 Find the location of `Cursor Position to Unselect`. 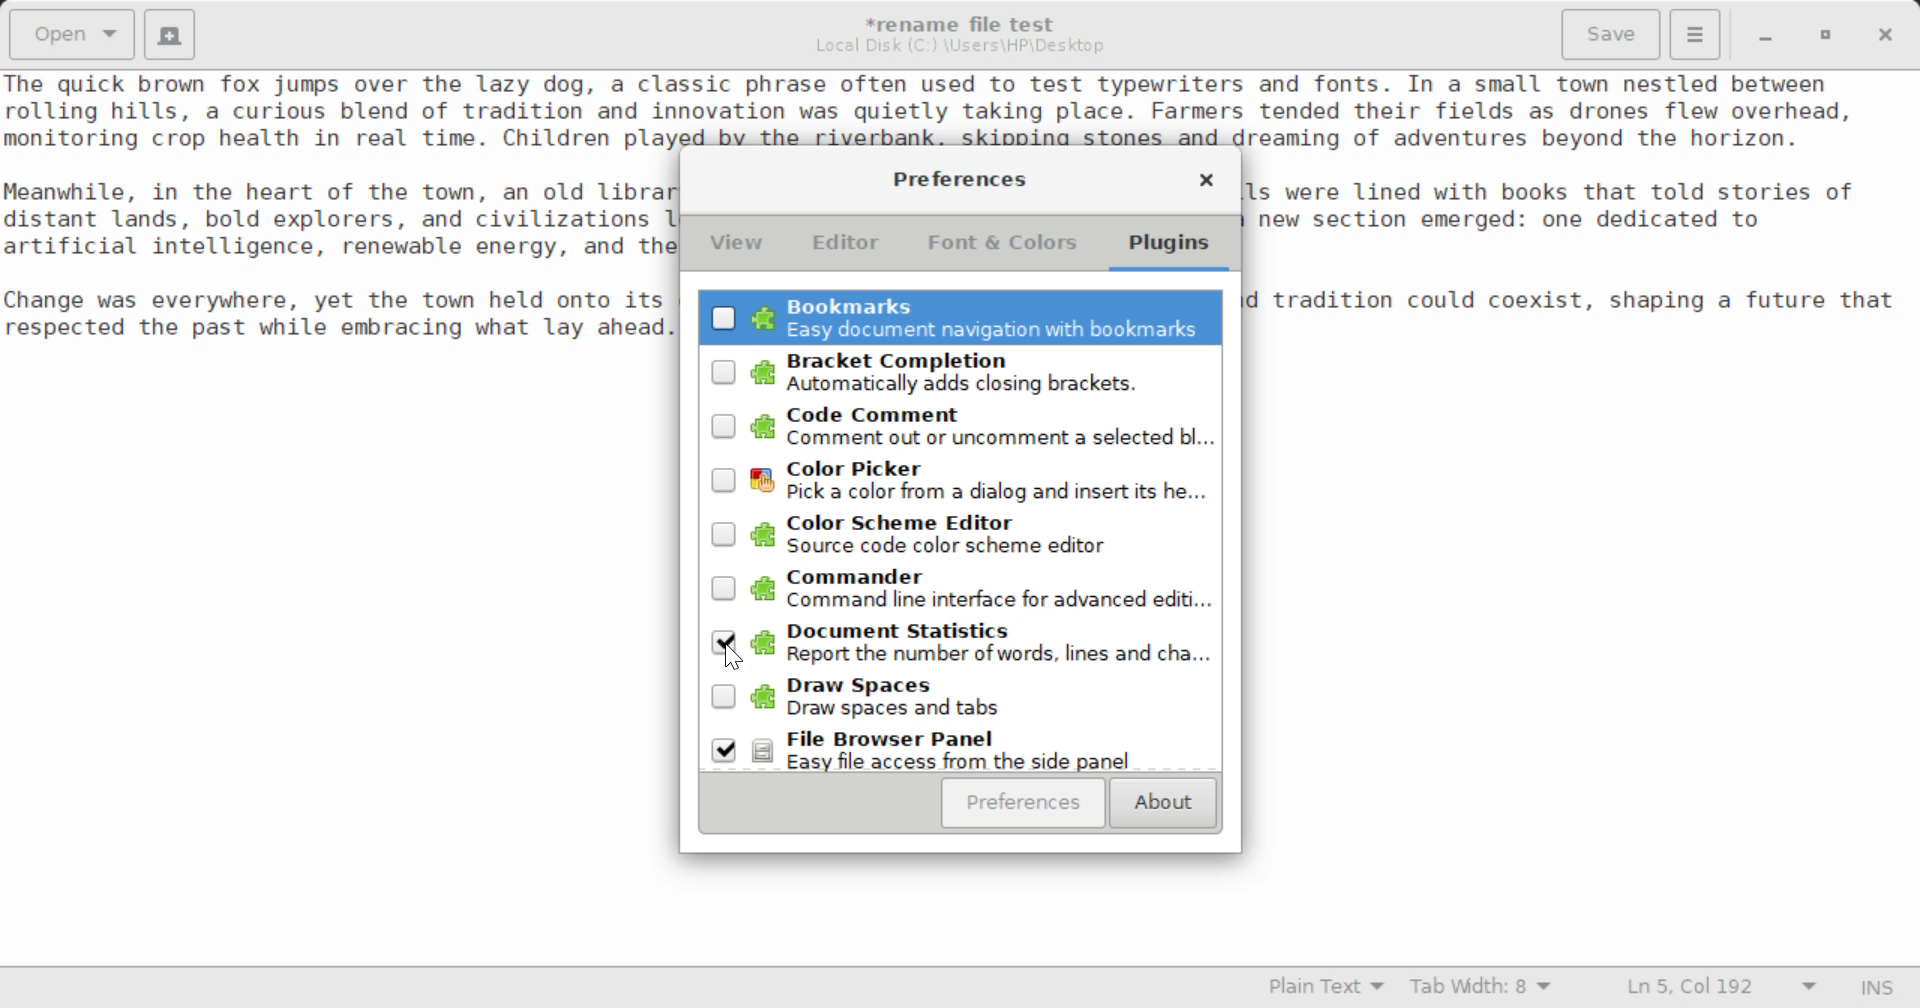

Cursor Position to Unselect is located at coordinates (725, 644).